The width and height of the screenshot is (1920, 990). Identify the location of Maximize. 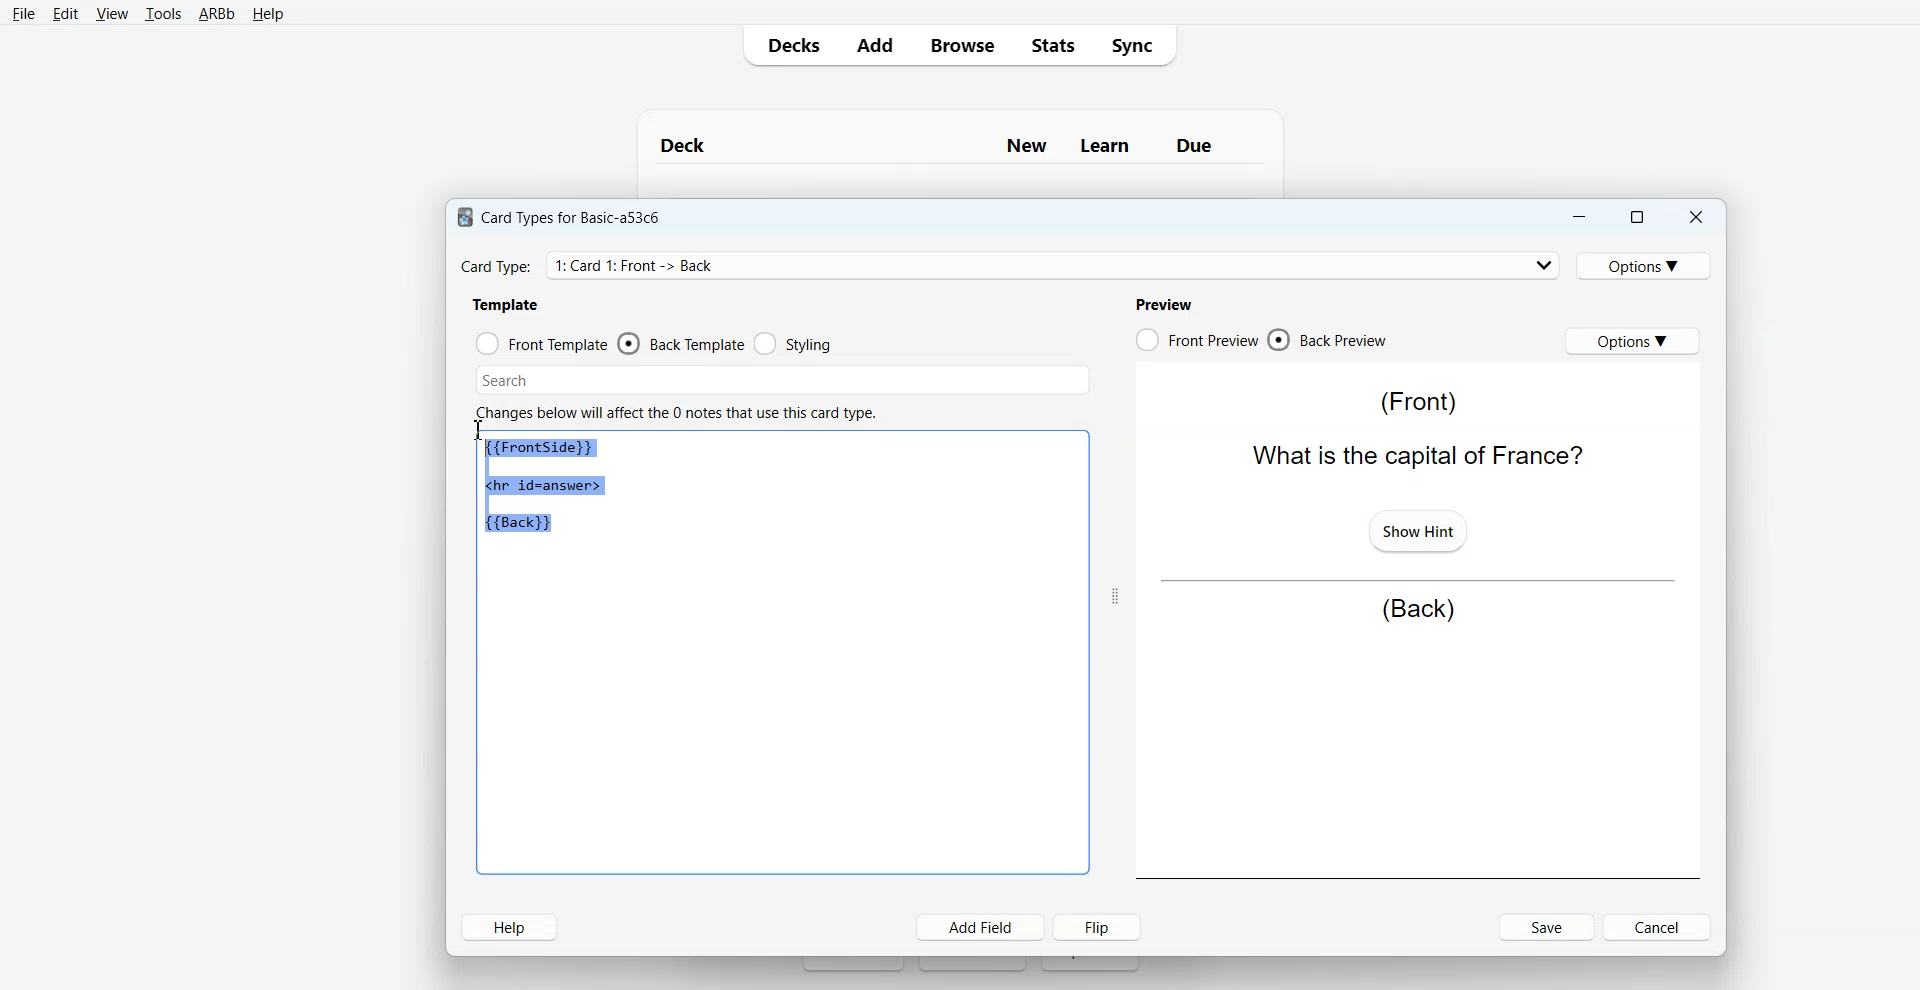
(1635, 217).